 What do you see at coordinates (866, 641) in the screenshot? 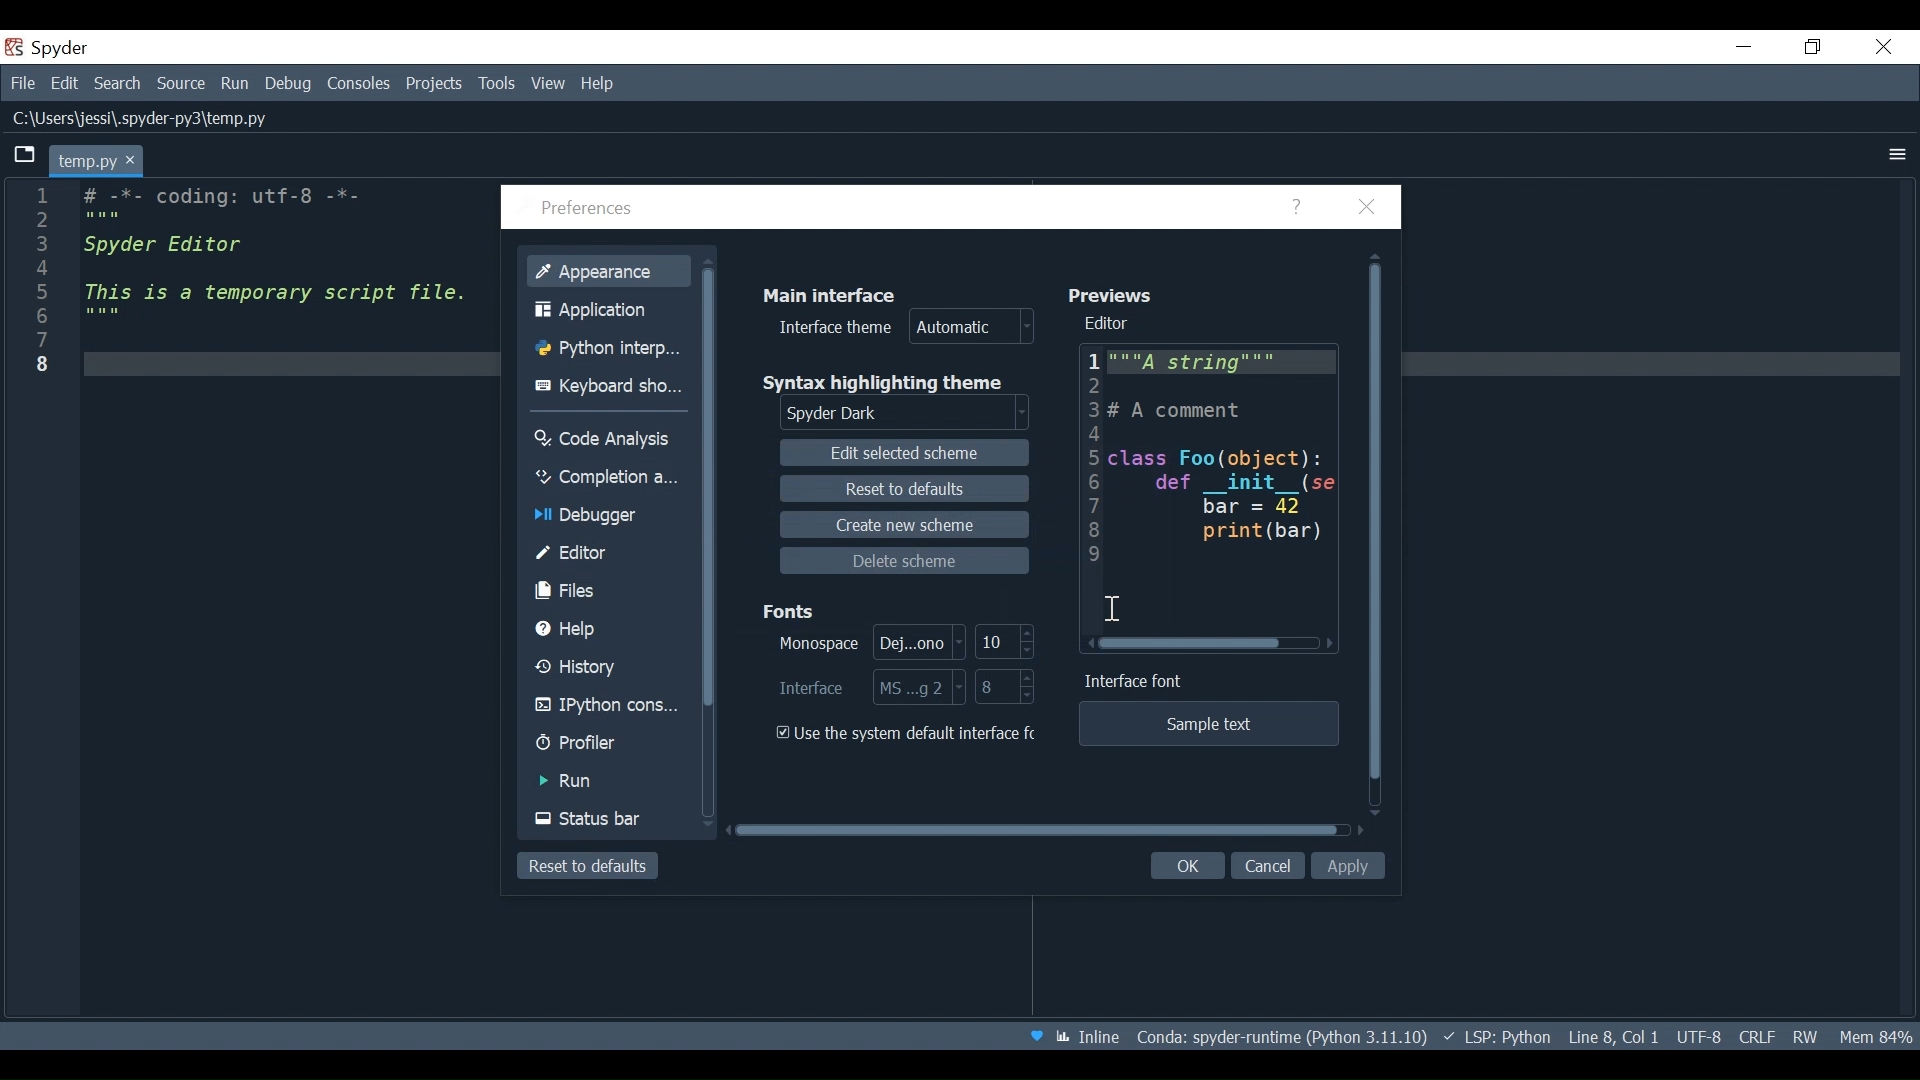
I see `` at bounding box center [866, 641].